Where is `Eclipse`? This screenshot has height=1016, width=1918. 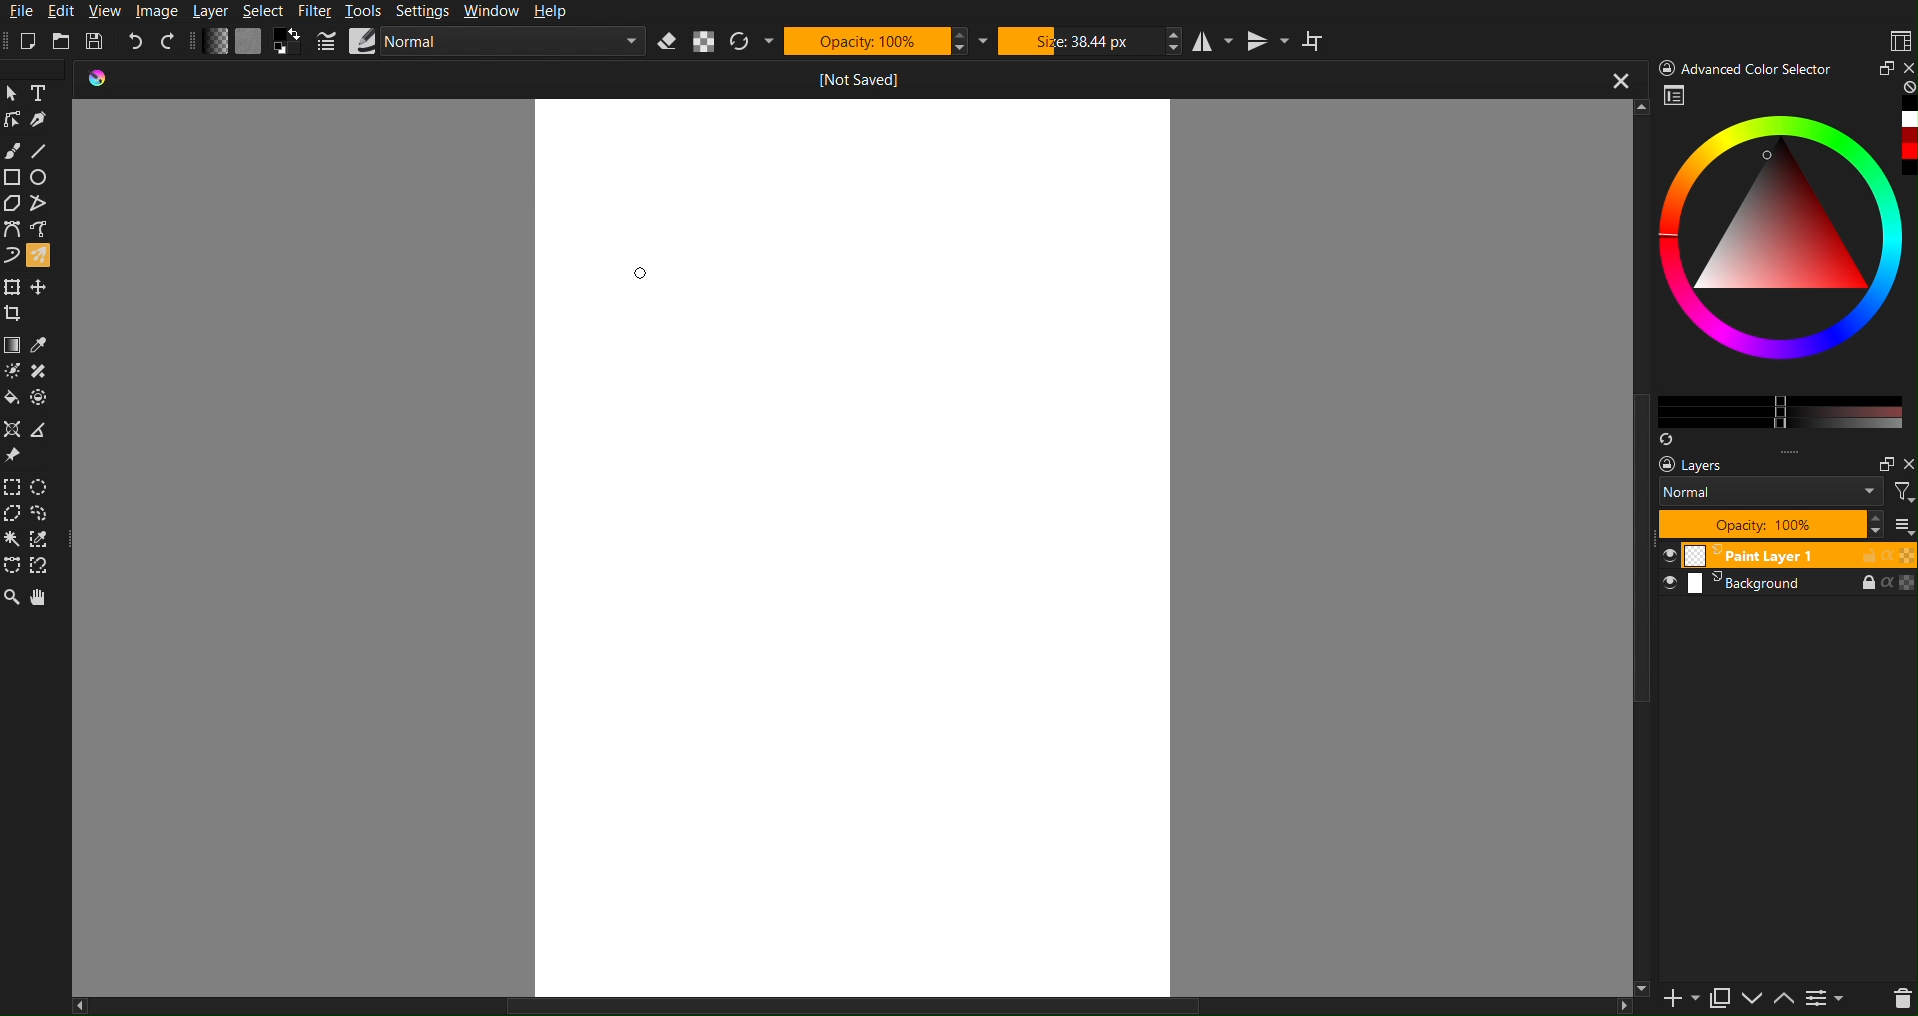 Eclipse is located at coordinates (44, 178).